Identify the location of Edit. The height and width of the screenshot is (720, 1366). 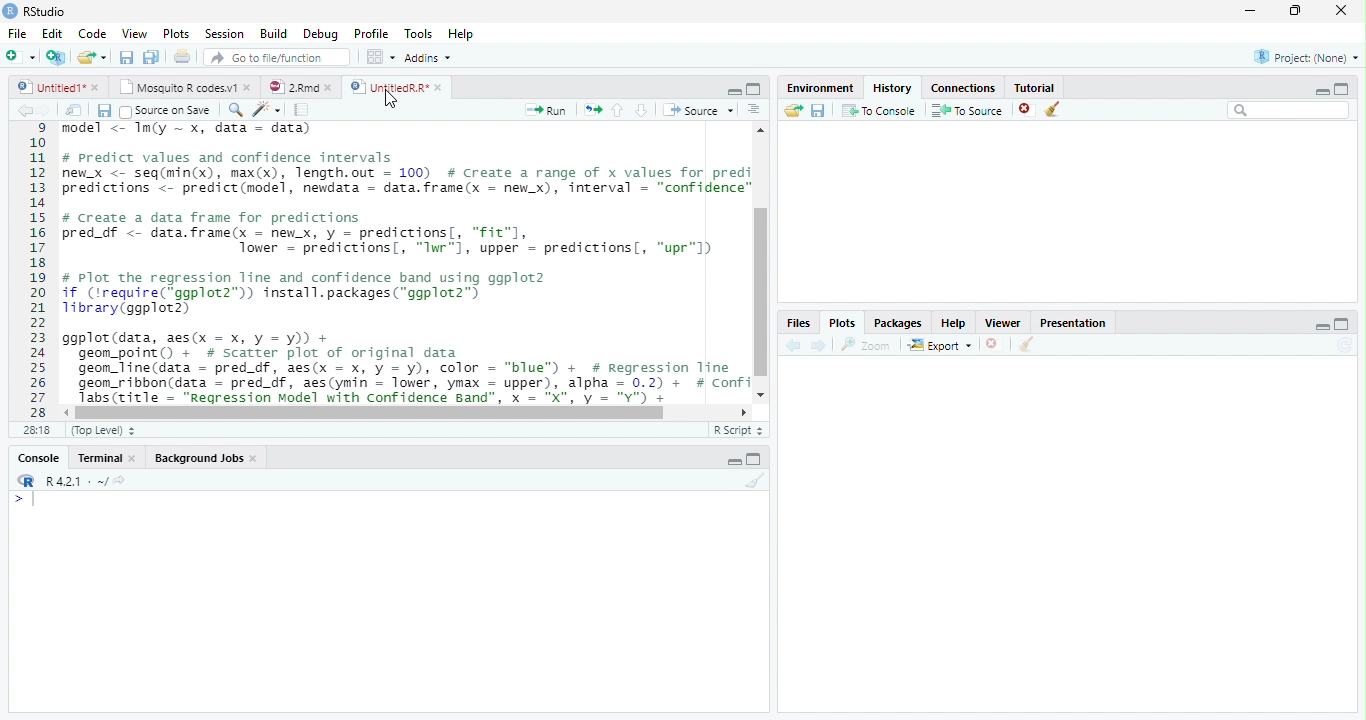
(54, 33).